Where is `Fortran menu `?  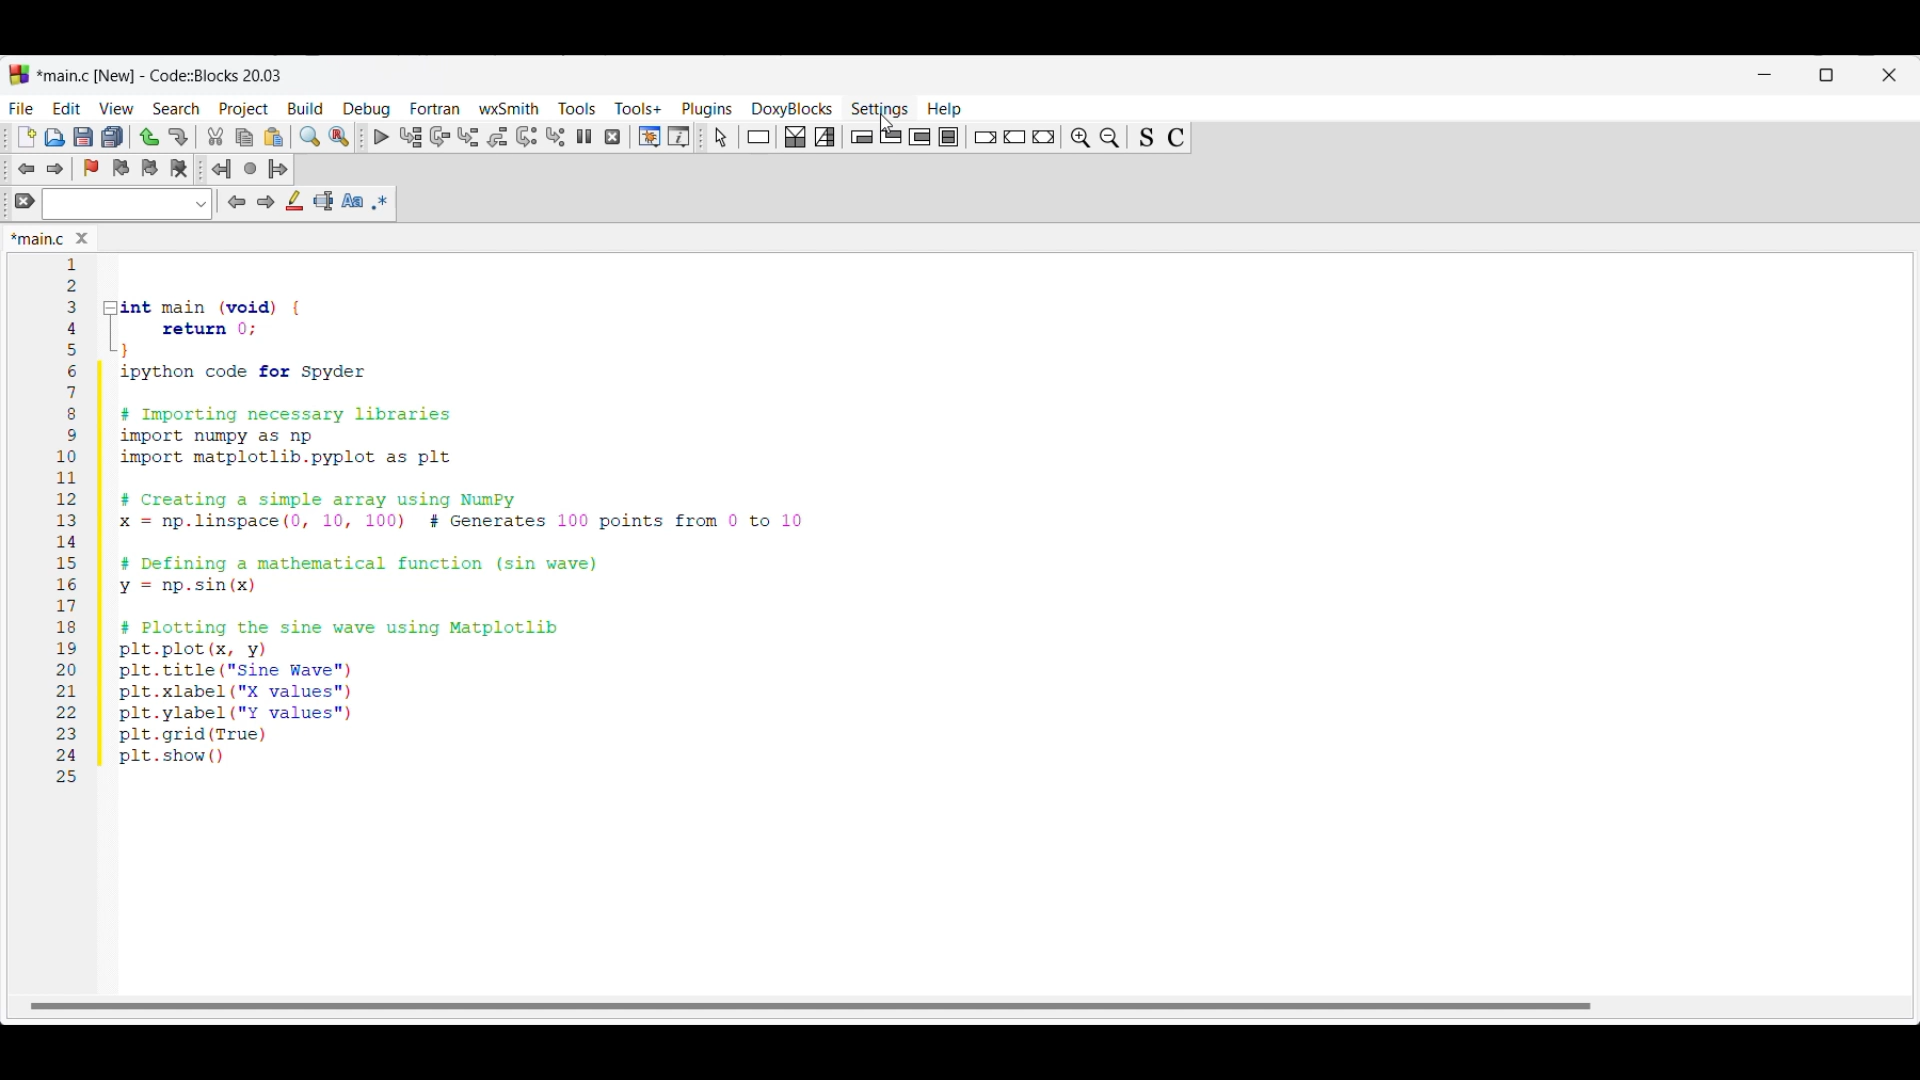
Fortran menu  is located at coordinates (435, 108).